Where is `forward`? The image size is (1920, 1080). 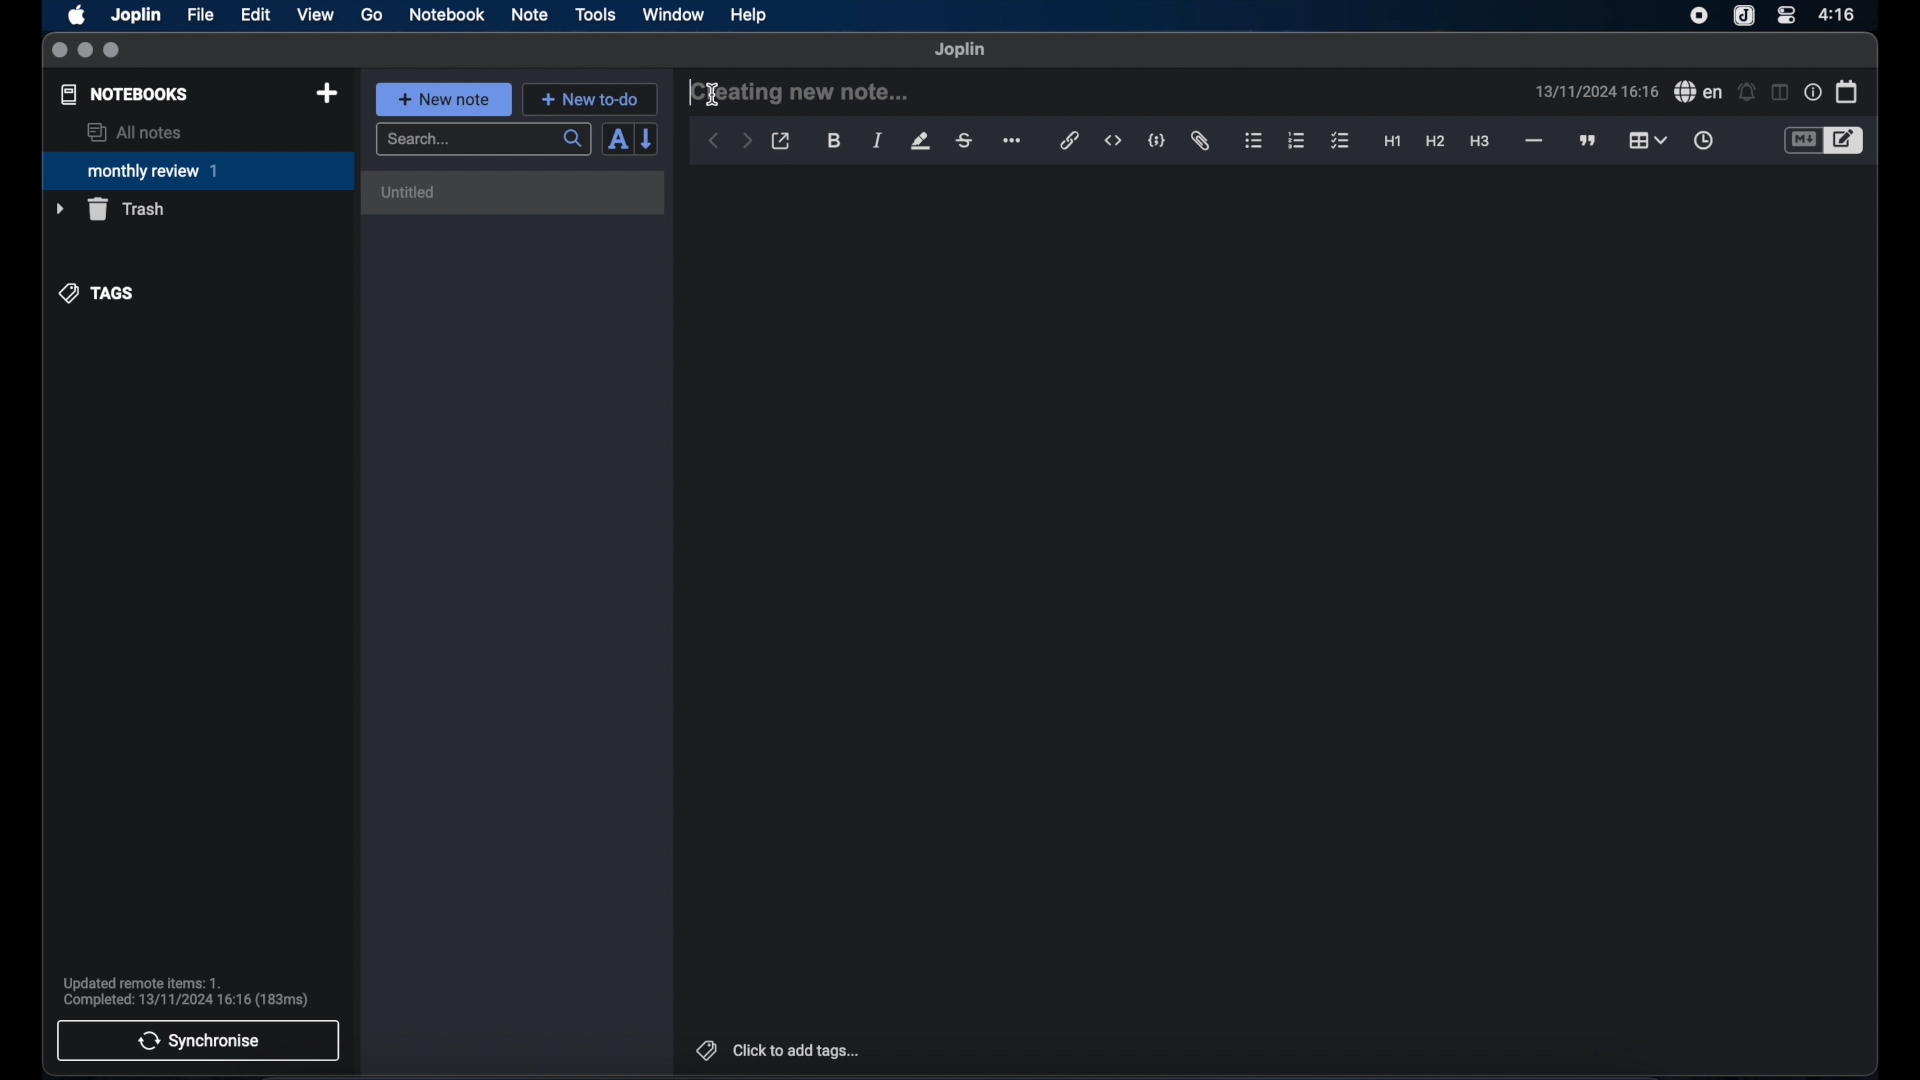 forward is located at coordinates (747, 142).